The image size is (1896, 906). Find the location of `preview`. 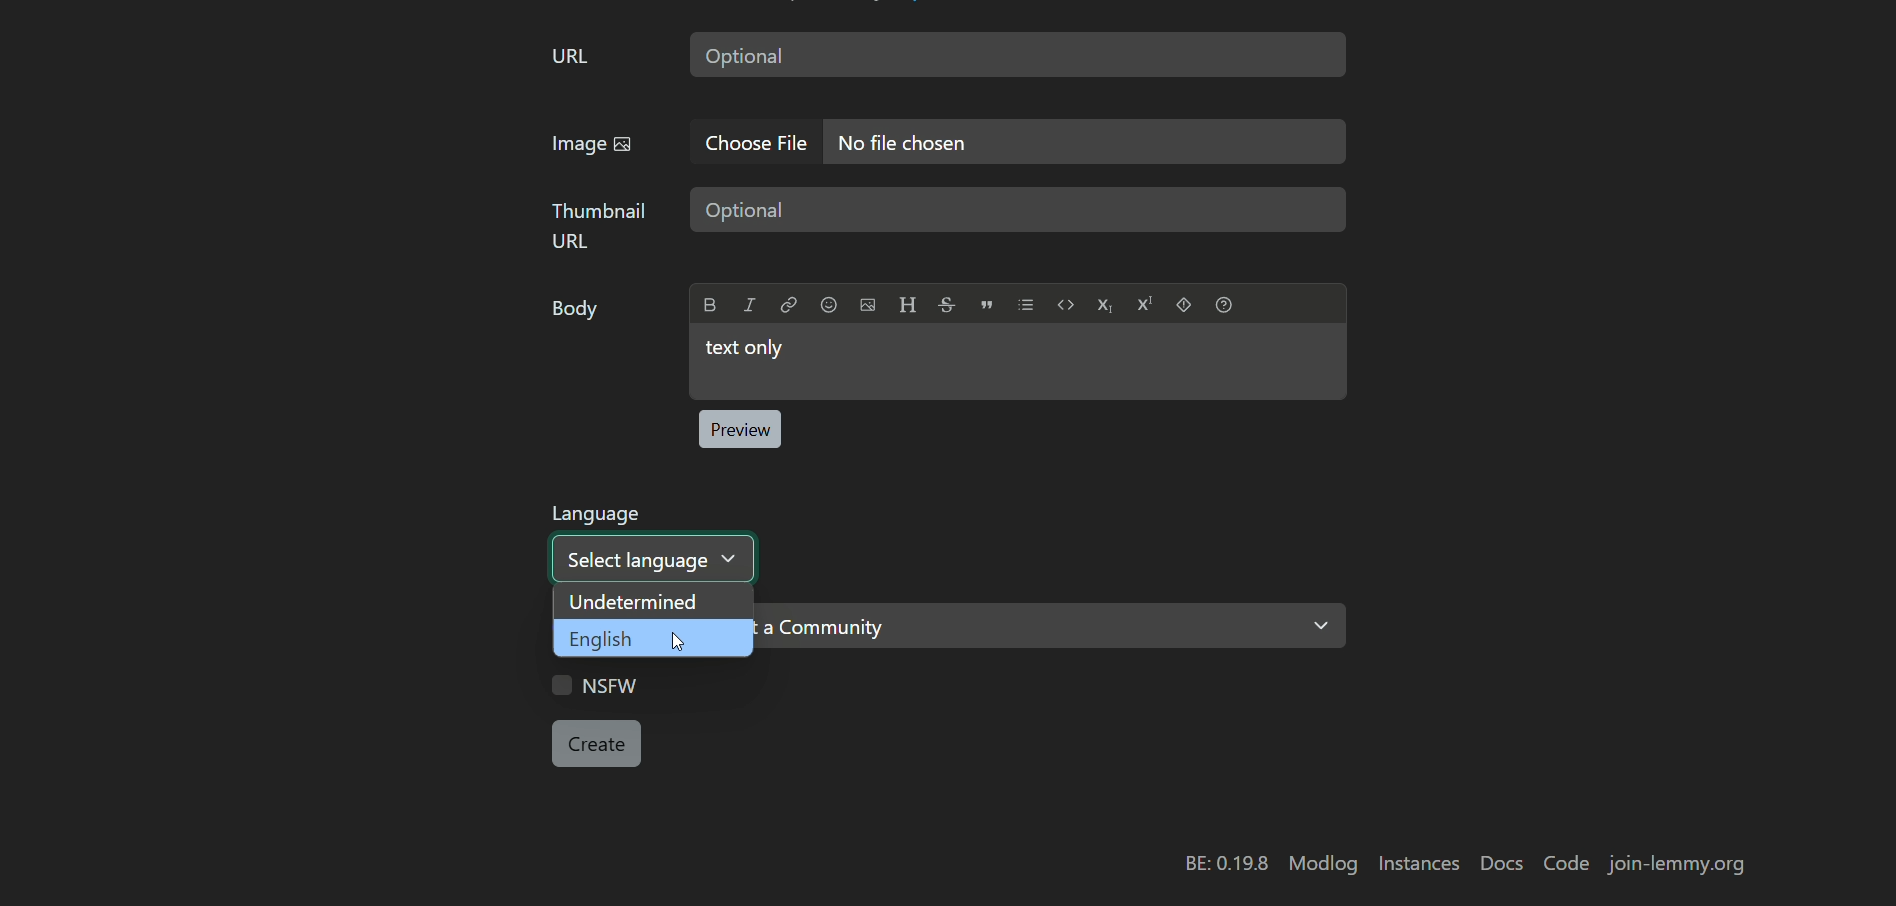

preview is located at coordinates (739, 429).